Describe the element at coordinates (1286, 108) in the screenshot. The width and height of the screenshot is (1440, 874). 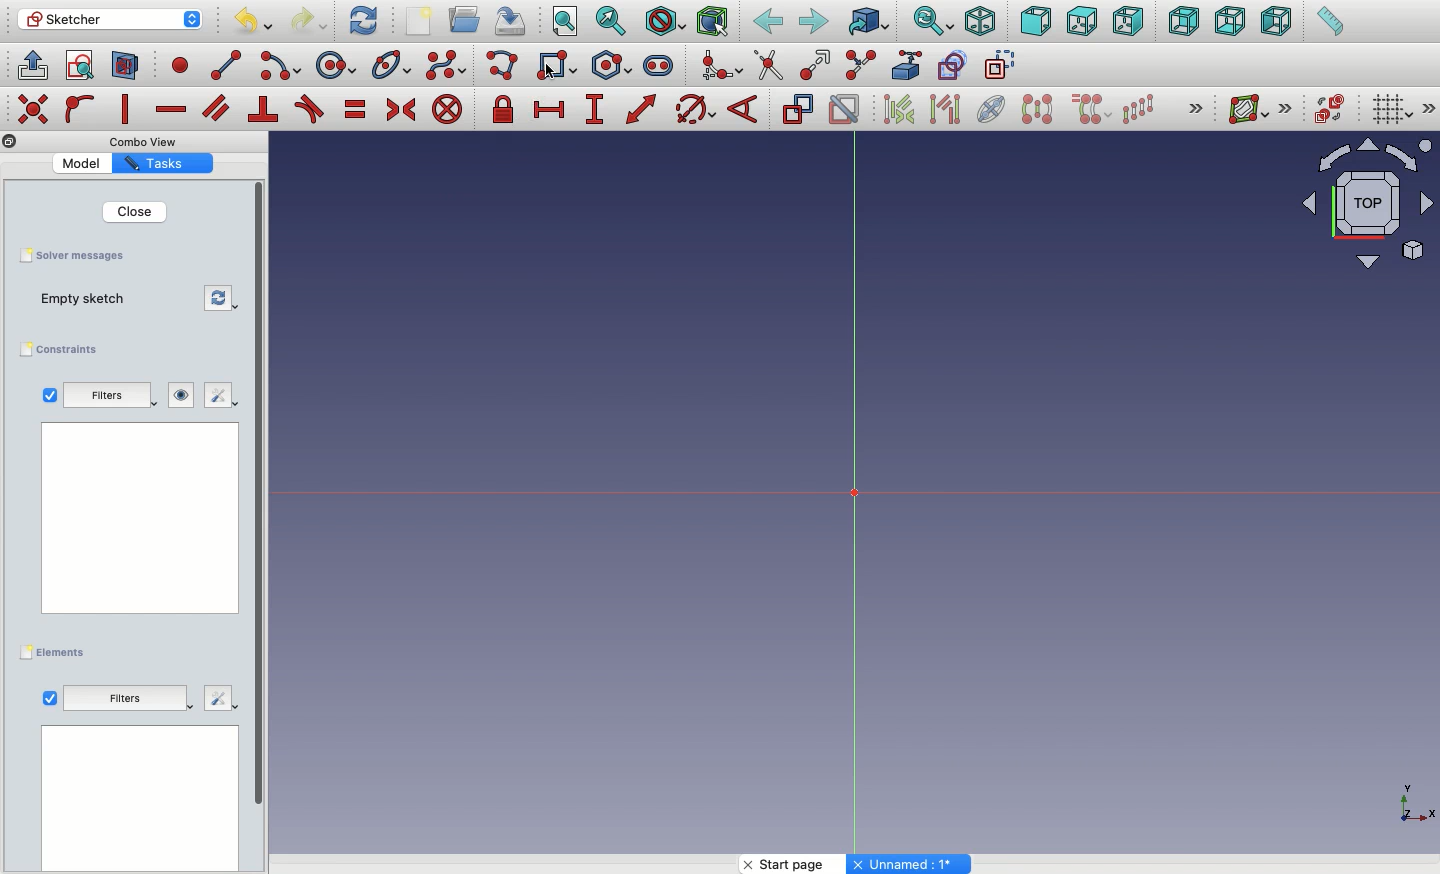
I see `Expand` at that location.